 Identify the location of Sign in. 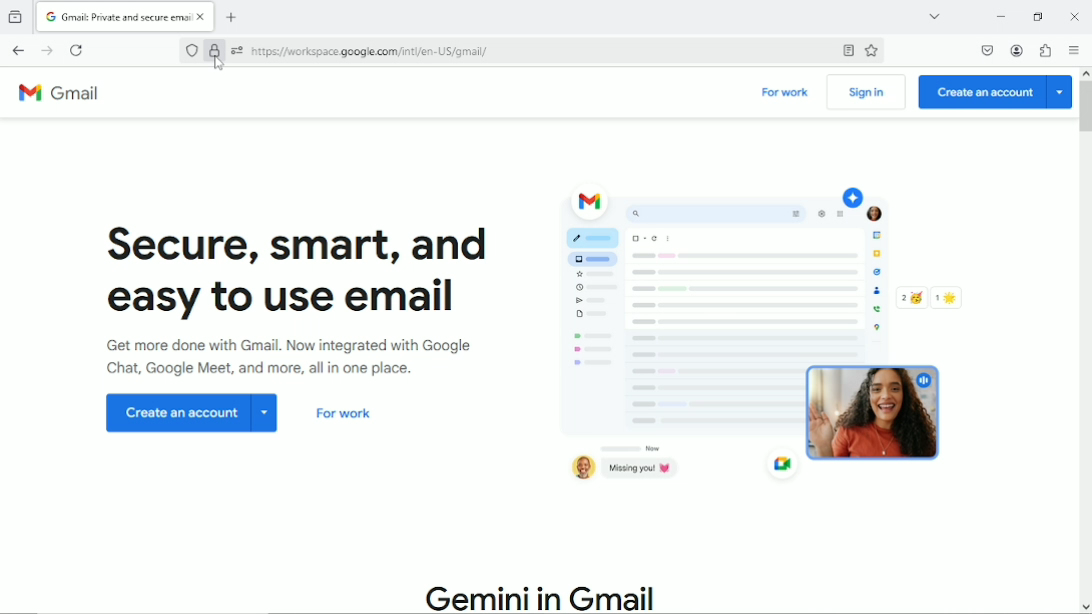
(866, 93).